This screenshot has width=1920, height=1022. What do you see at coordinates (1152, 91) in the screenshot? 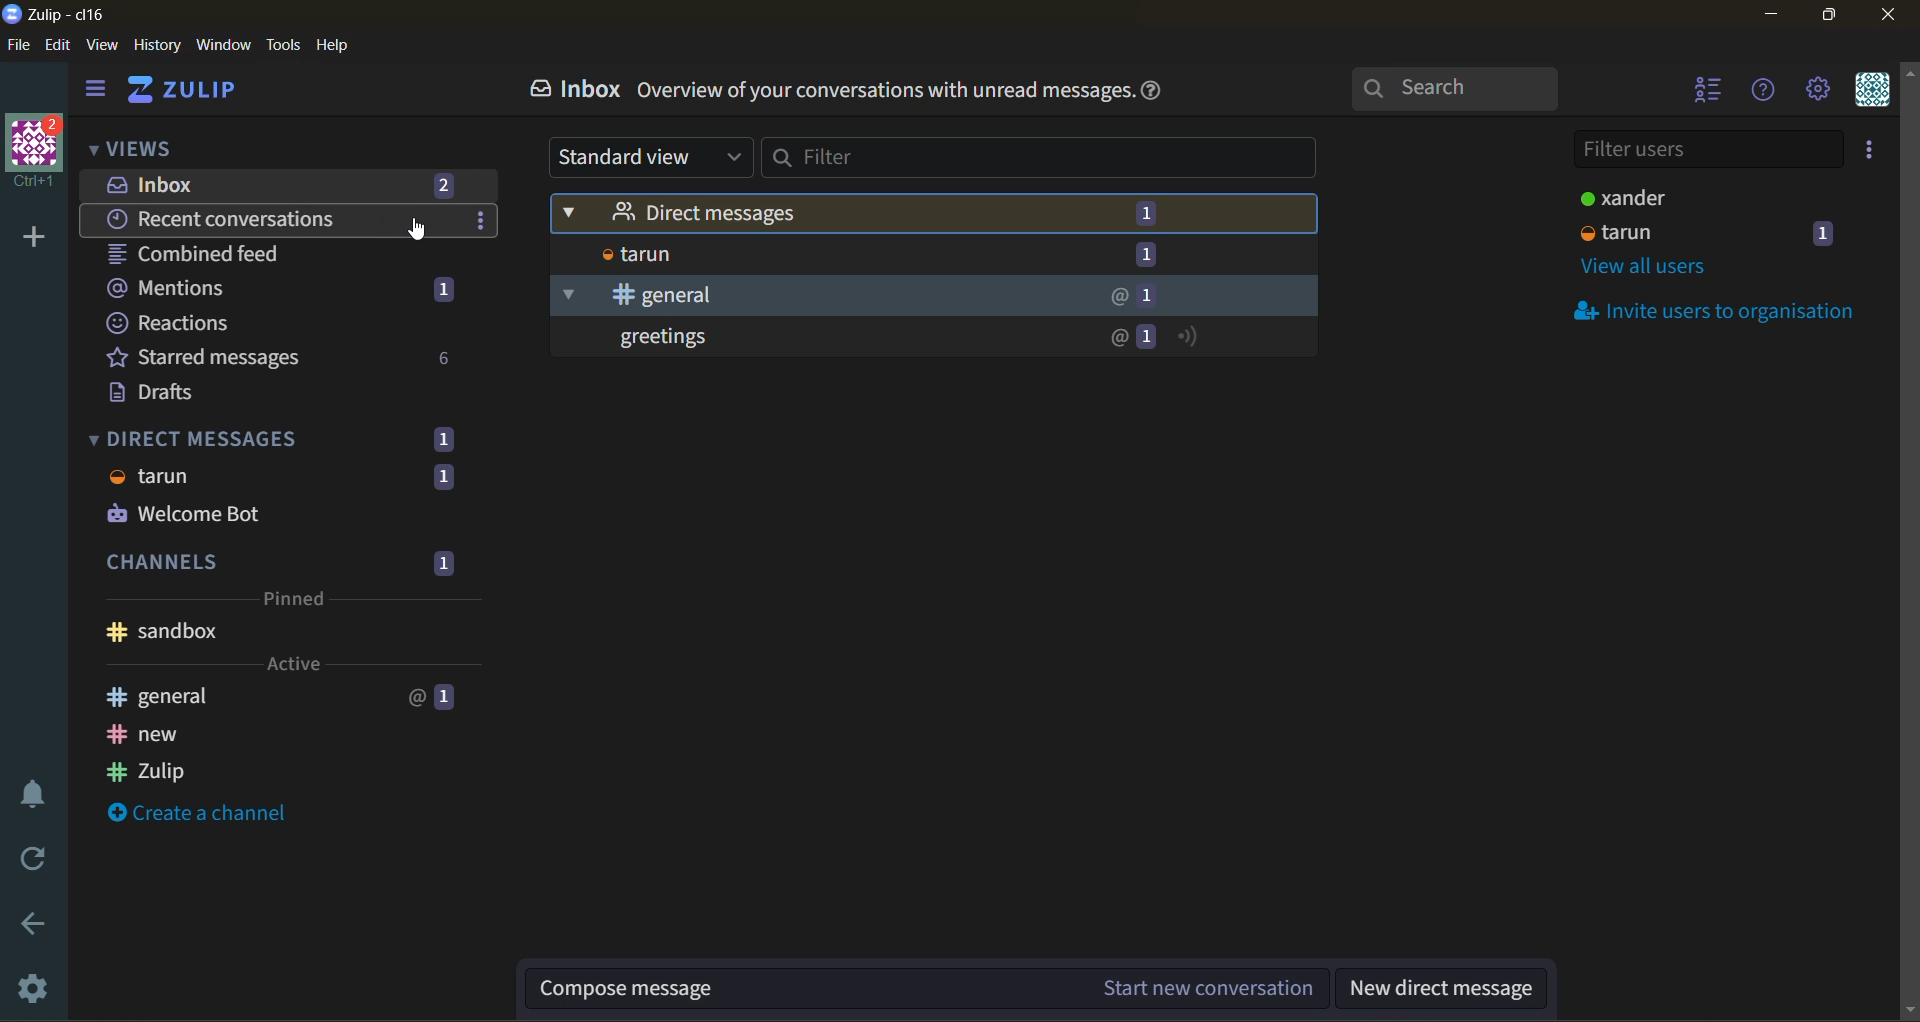
I see `help` at bounding box center [1152, 91].